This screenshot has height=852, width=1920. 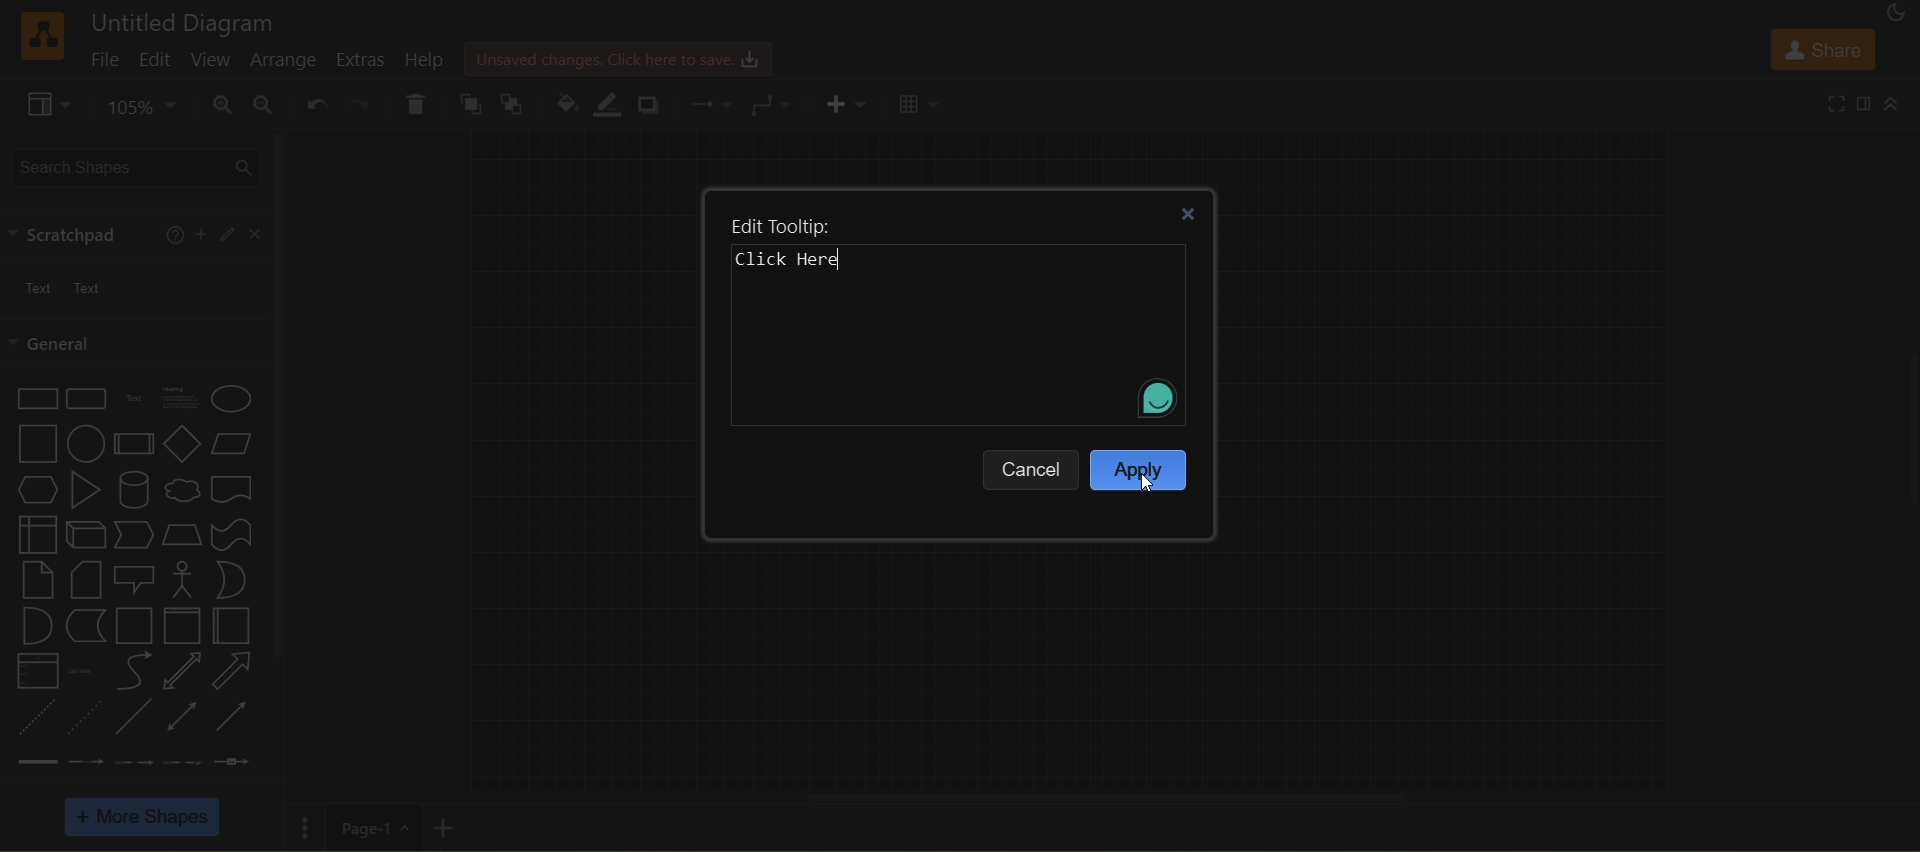 What do you see at coordinates (264, 104) in the screenshot?
I see `zoom out` at bounding box center [264, 104].